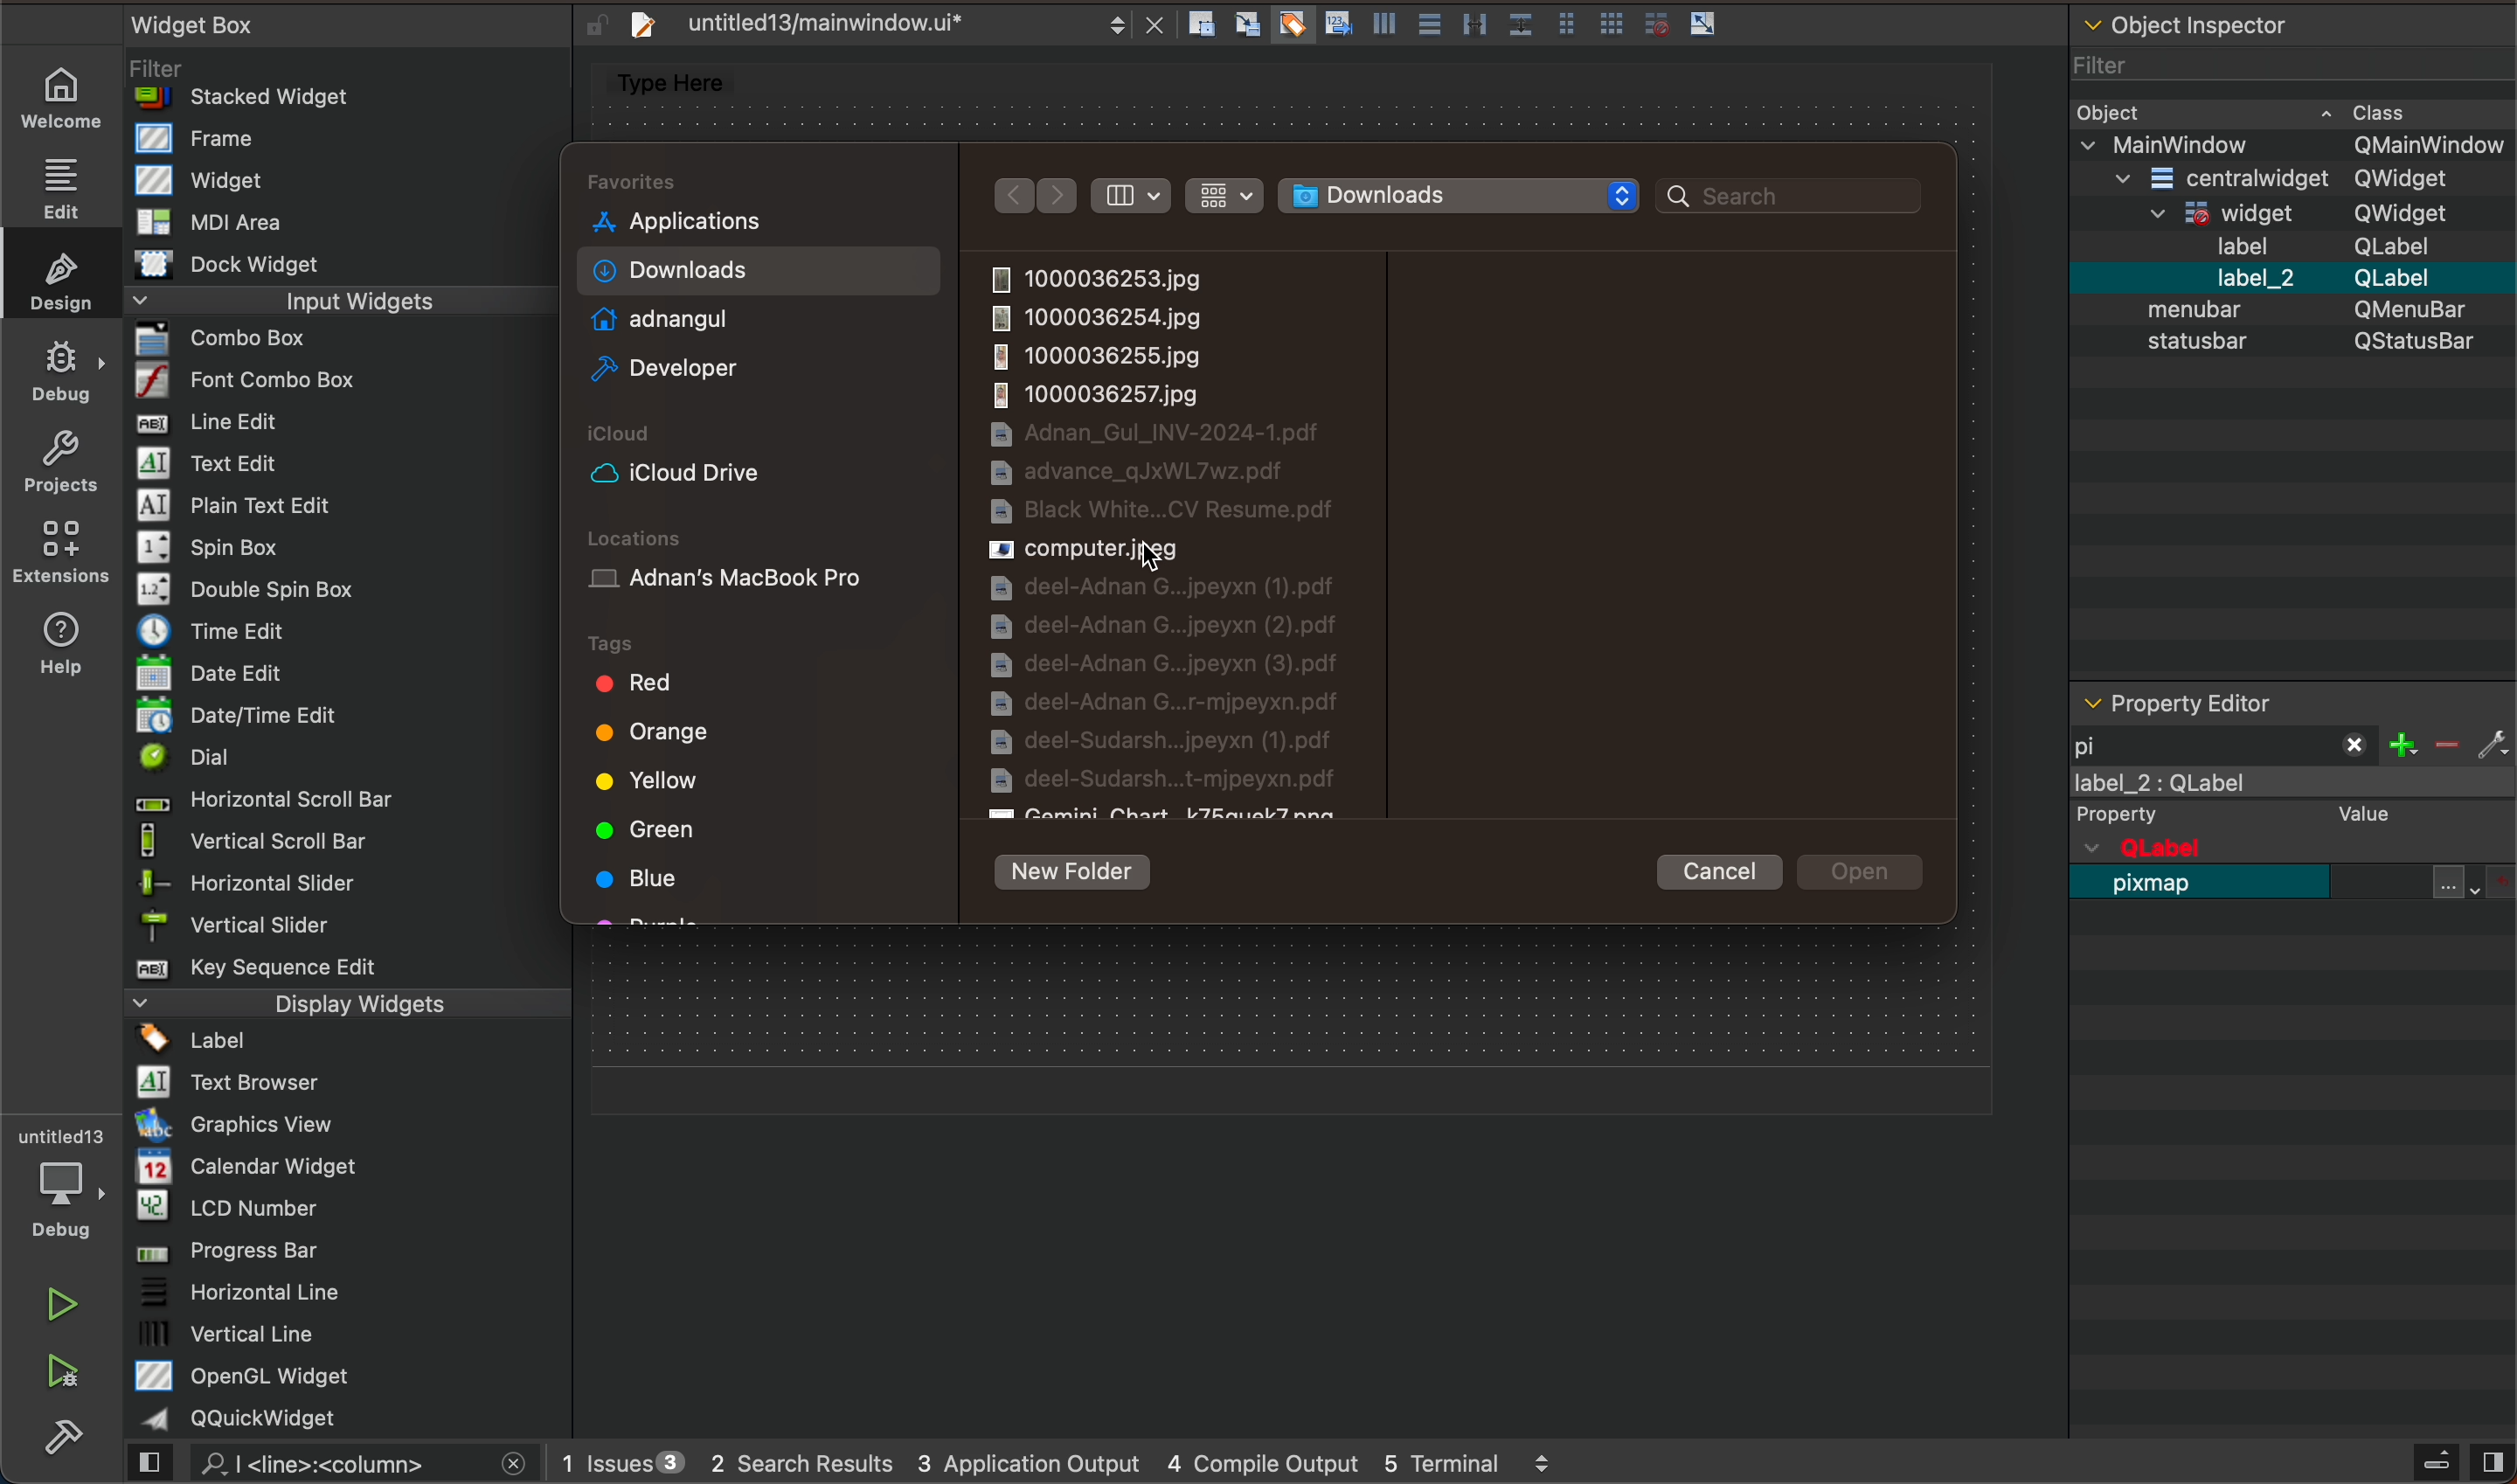 Image resolution: width=2517 pixels, height=1484 pixels. What do you see at coordinates (654, 528) in the screenshot?
I see `locations` at bounding box center [654, 528].